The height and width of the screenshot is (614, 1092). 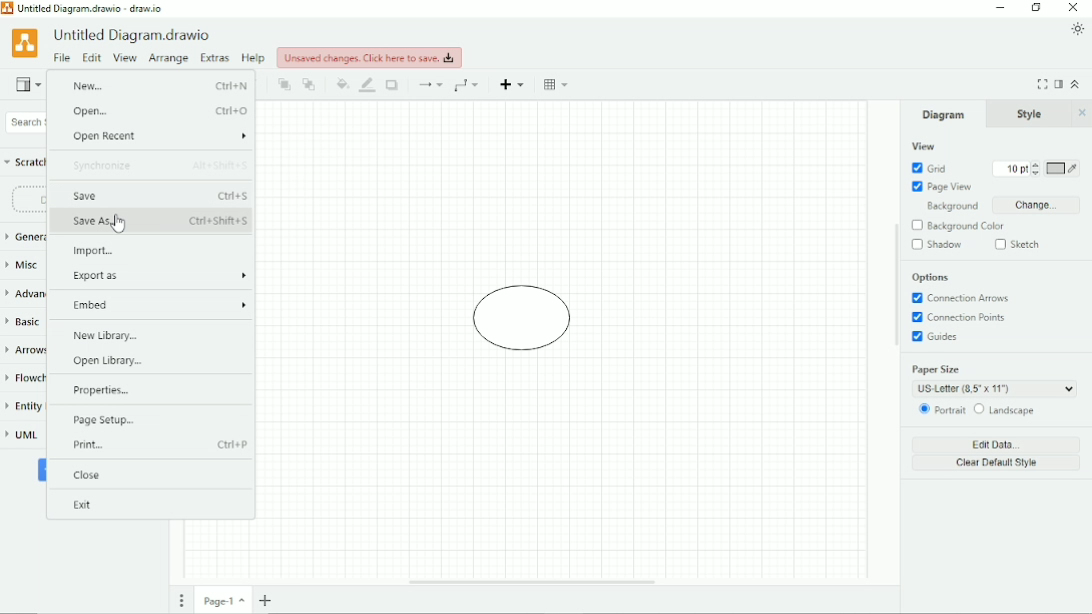 What do you see at coordinates (24, 351) in the screenshot?
I see `Arrows` at bounding box center [24, 351].